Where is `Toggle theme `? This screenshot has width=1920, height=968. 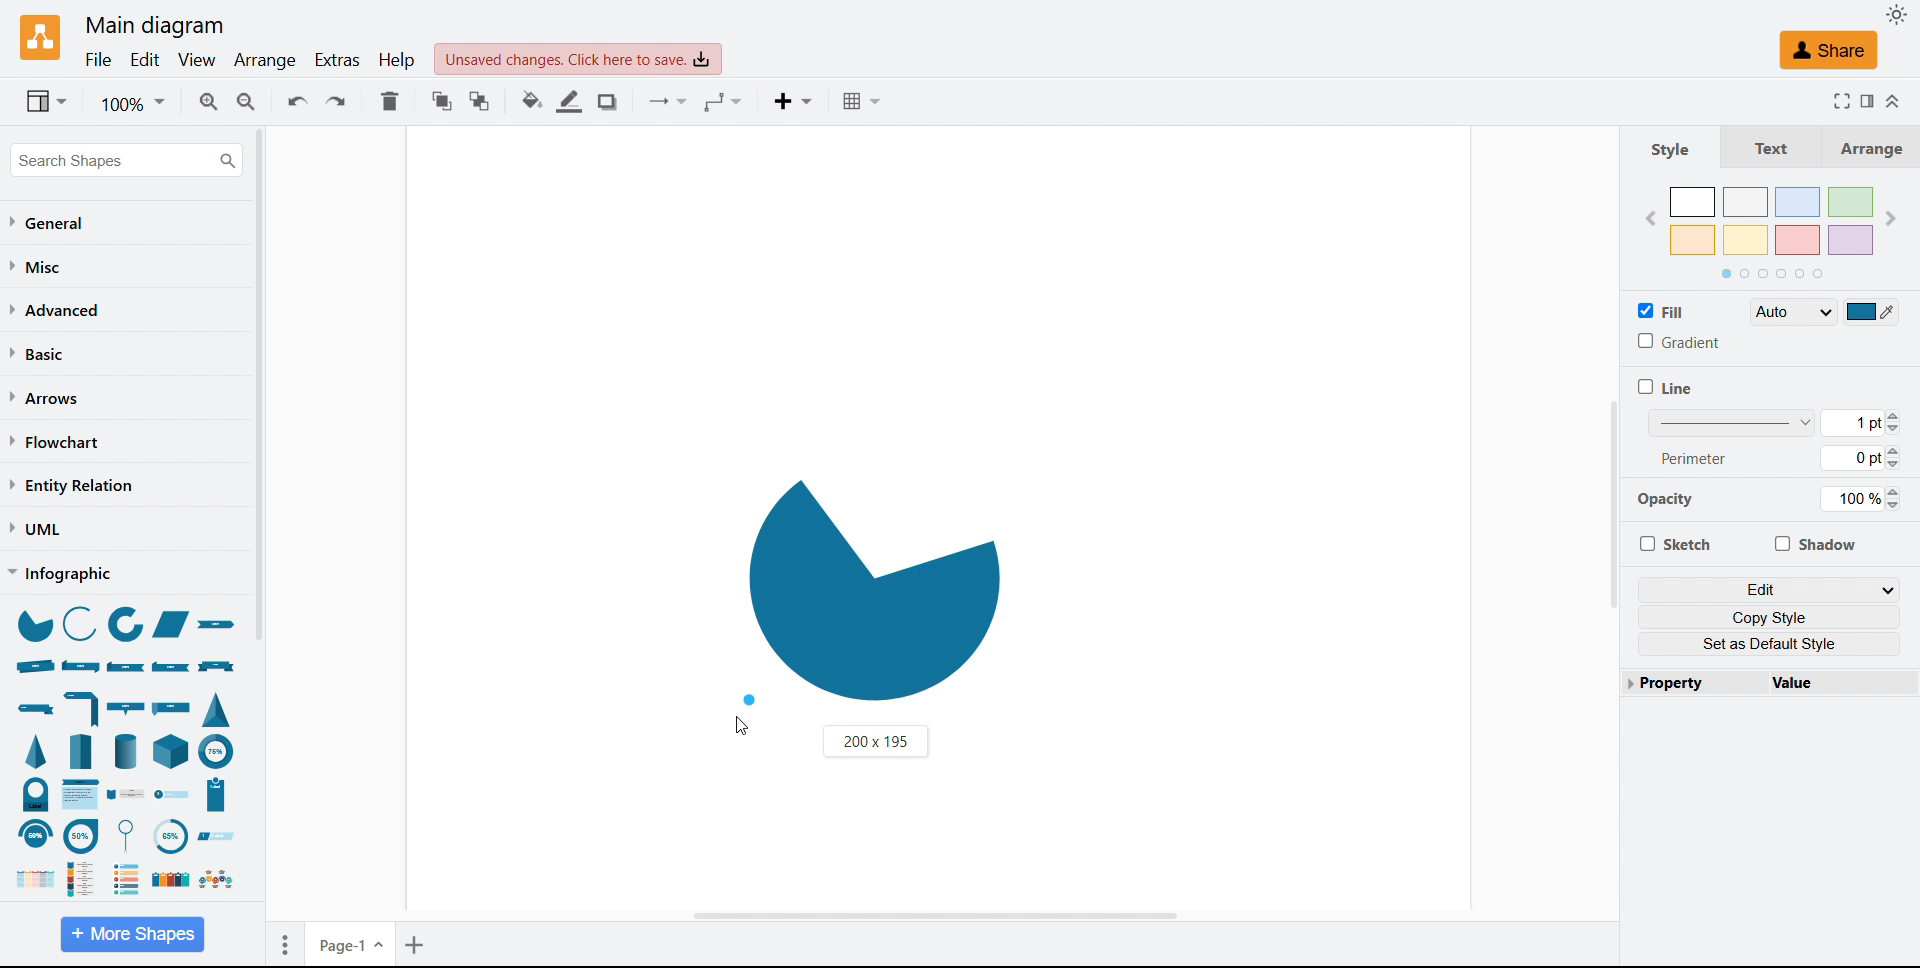
Toggle theme  is located at coordinates (1898, 14).